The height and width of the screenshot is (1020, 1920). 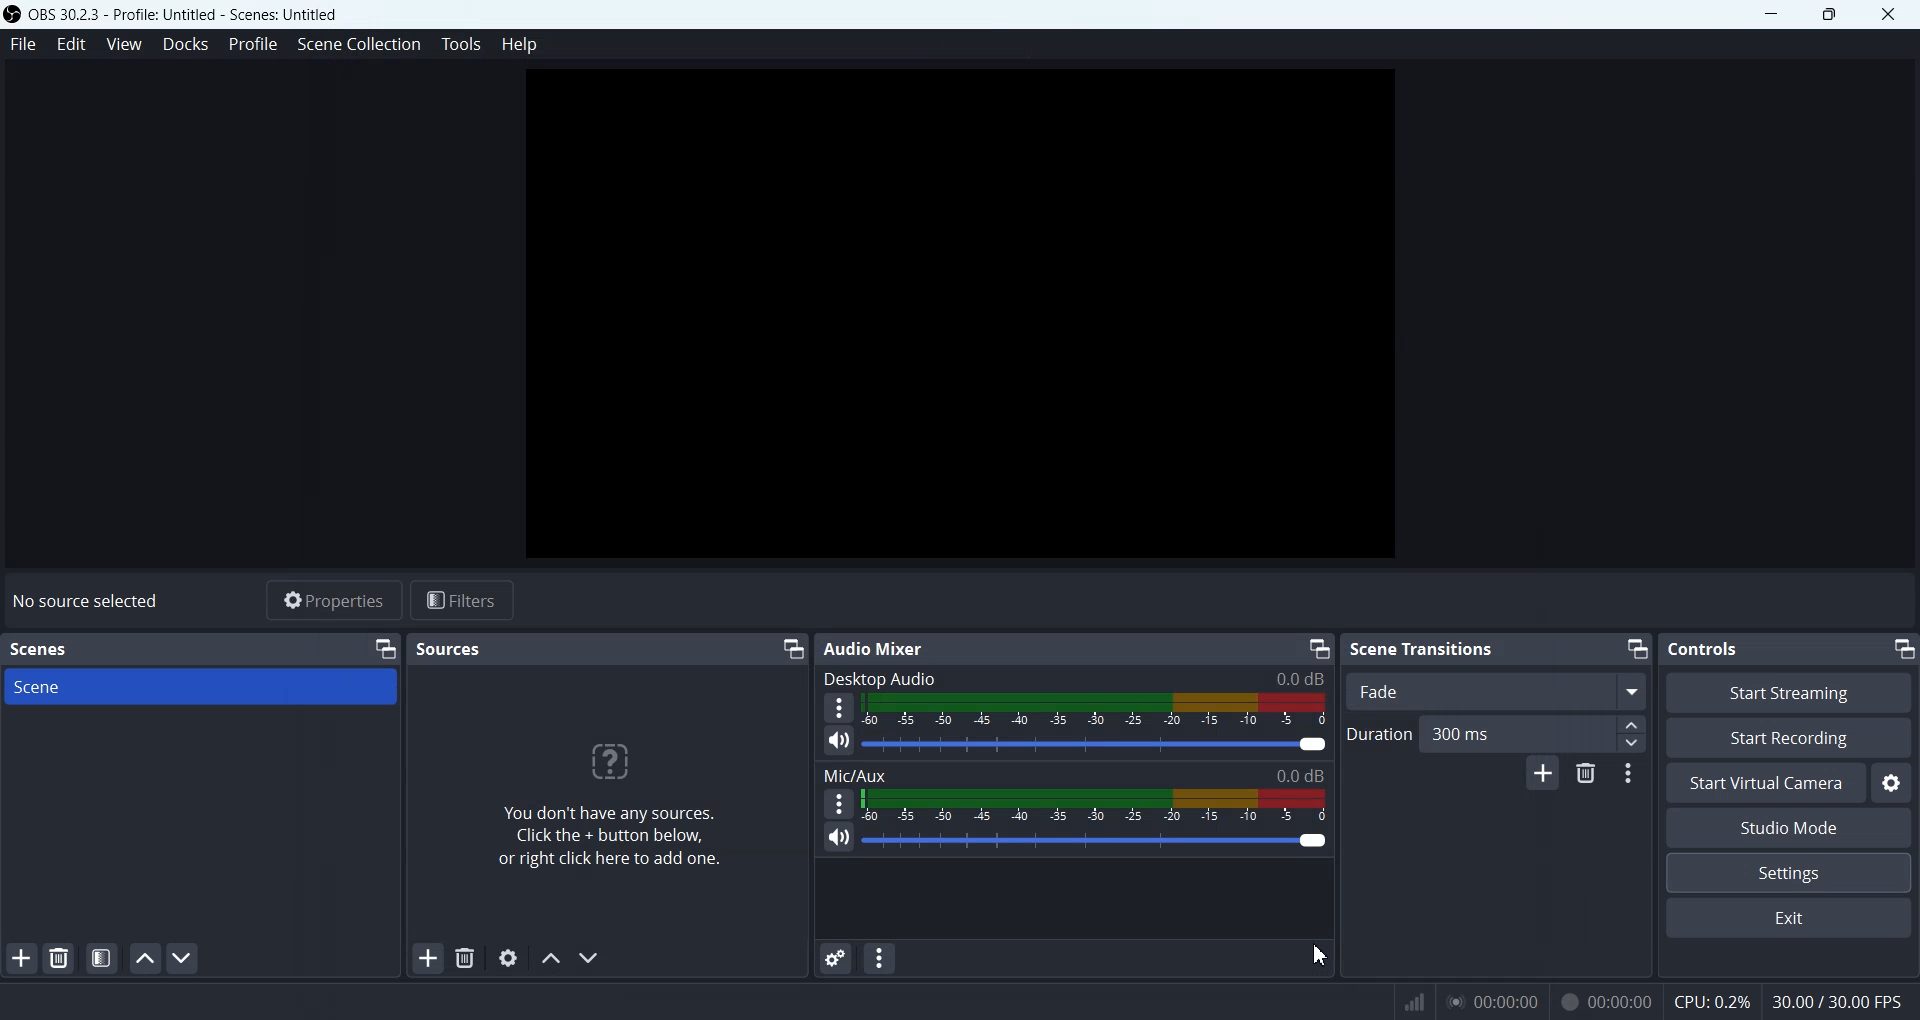 I want to click on Start Virtual Camera, so click(x=1765, y=782).